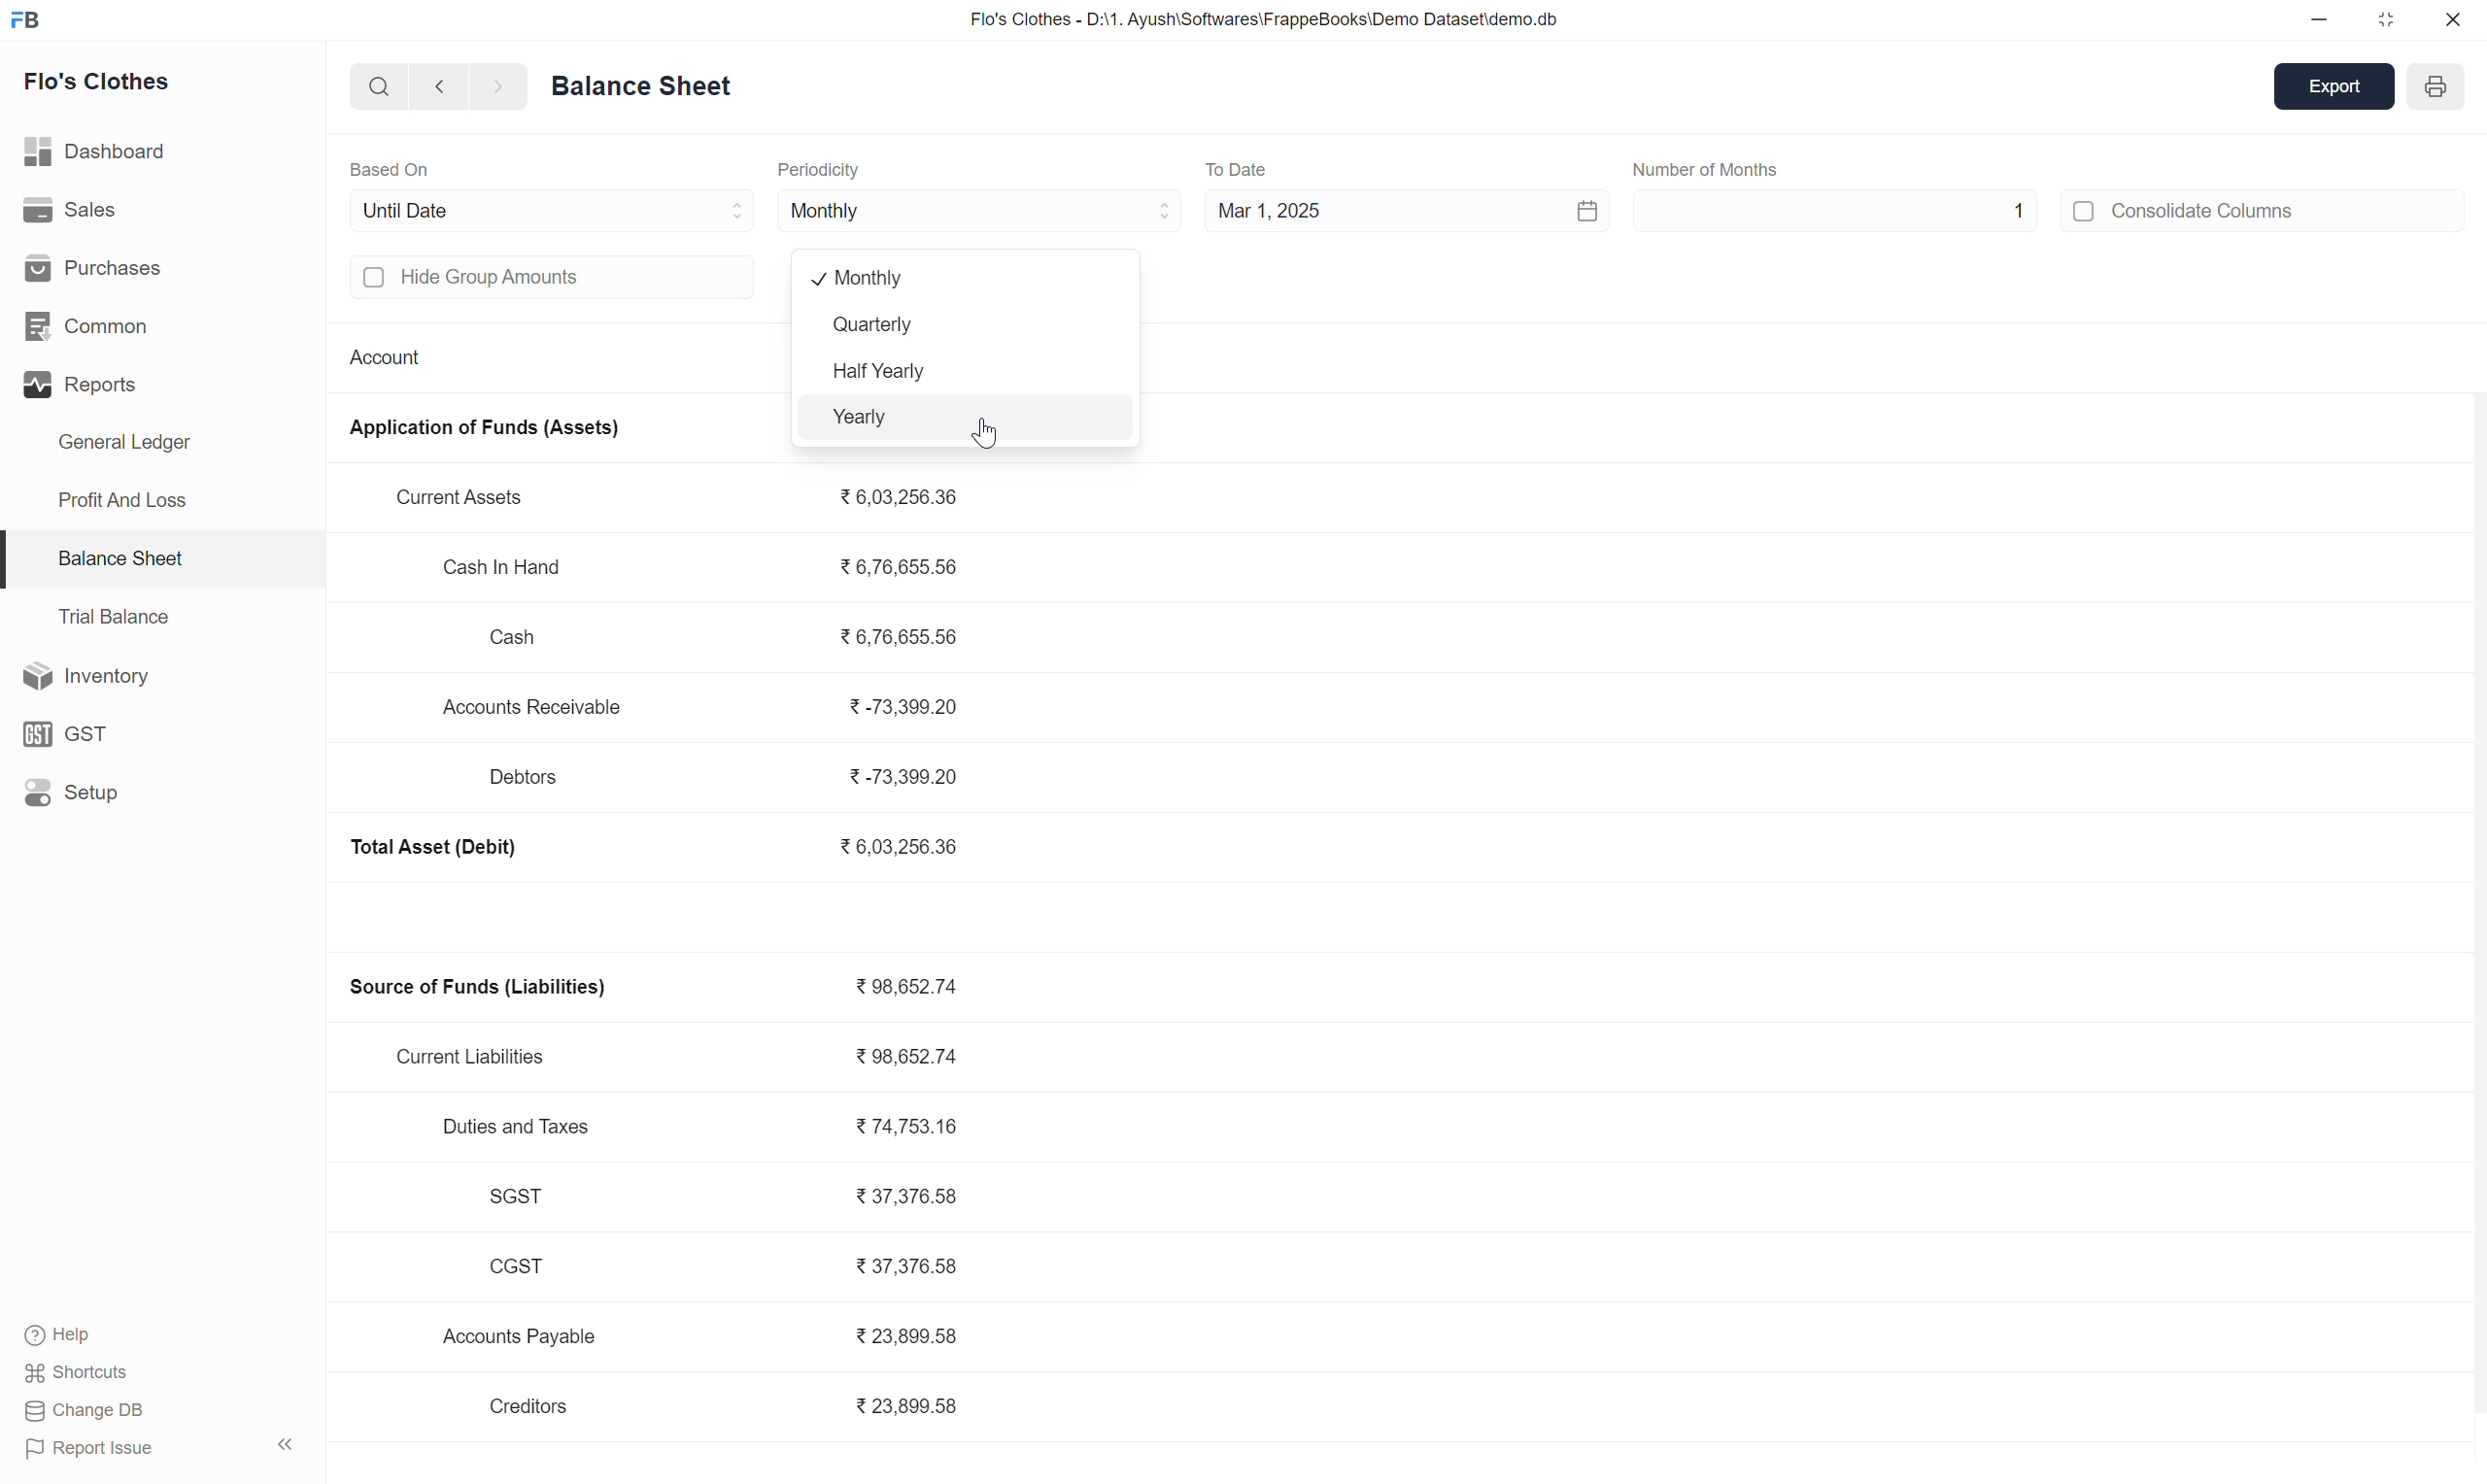 This screenshot has height=1484, width=2487. Describe the element at coordinates (80, 1333) in the screenshot. I see ` Help` at that location.